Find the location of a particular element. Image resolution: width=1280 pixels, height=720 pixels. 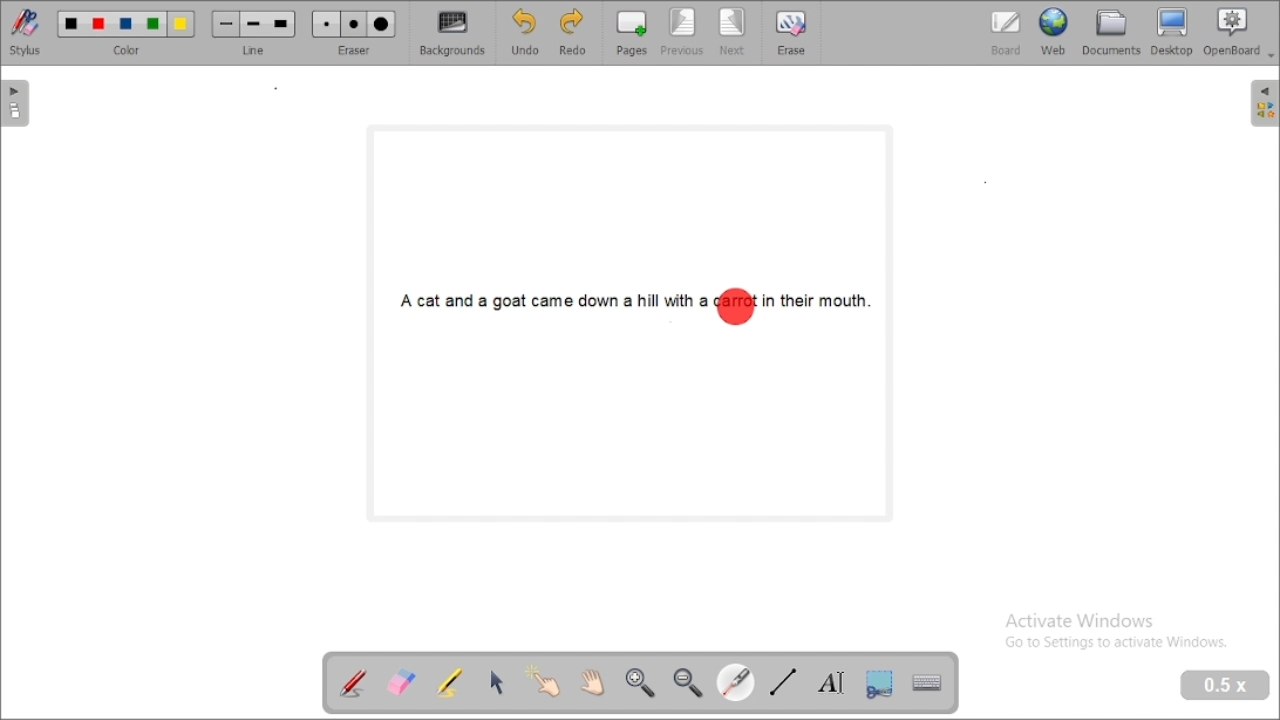

zoom out is located at coordinates (688, 684).